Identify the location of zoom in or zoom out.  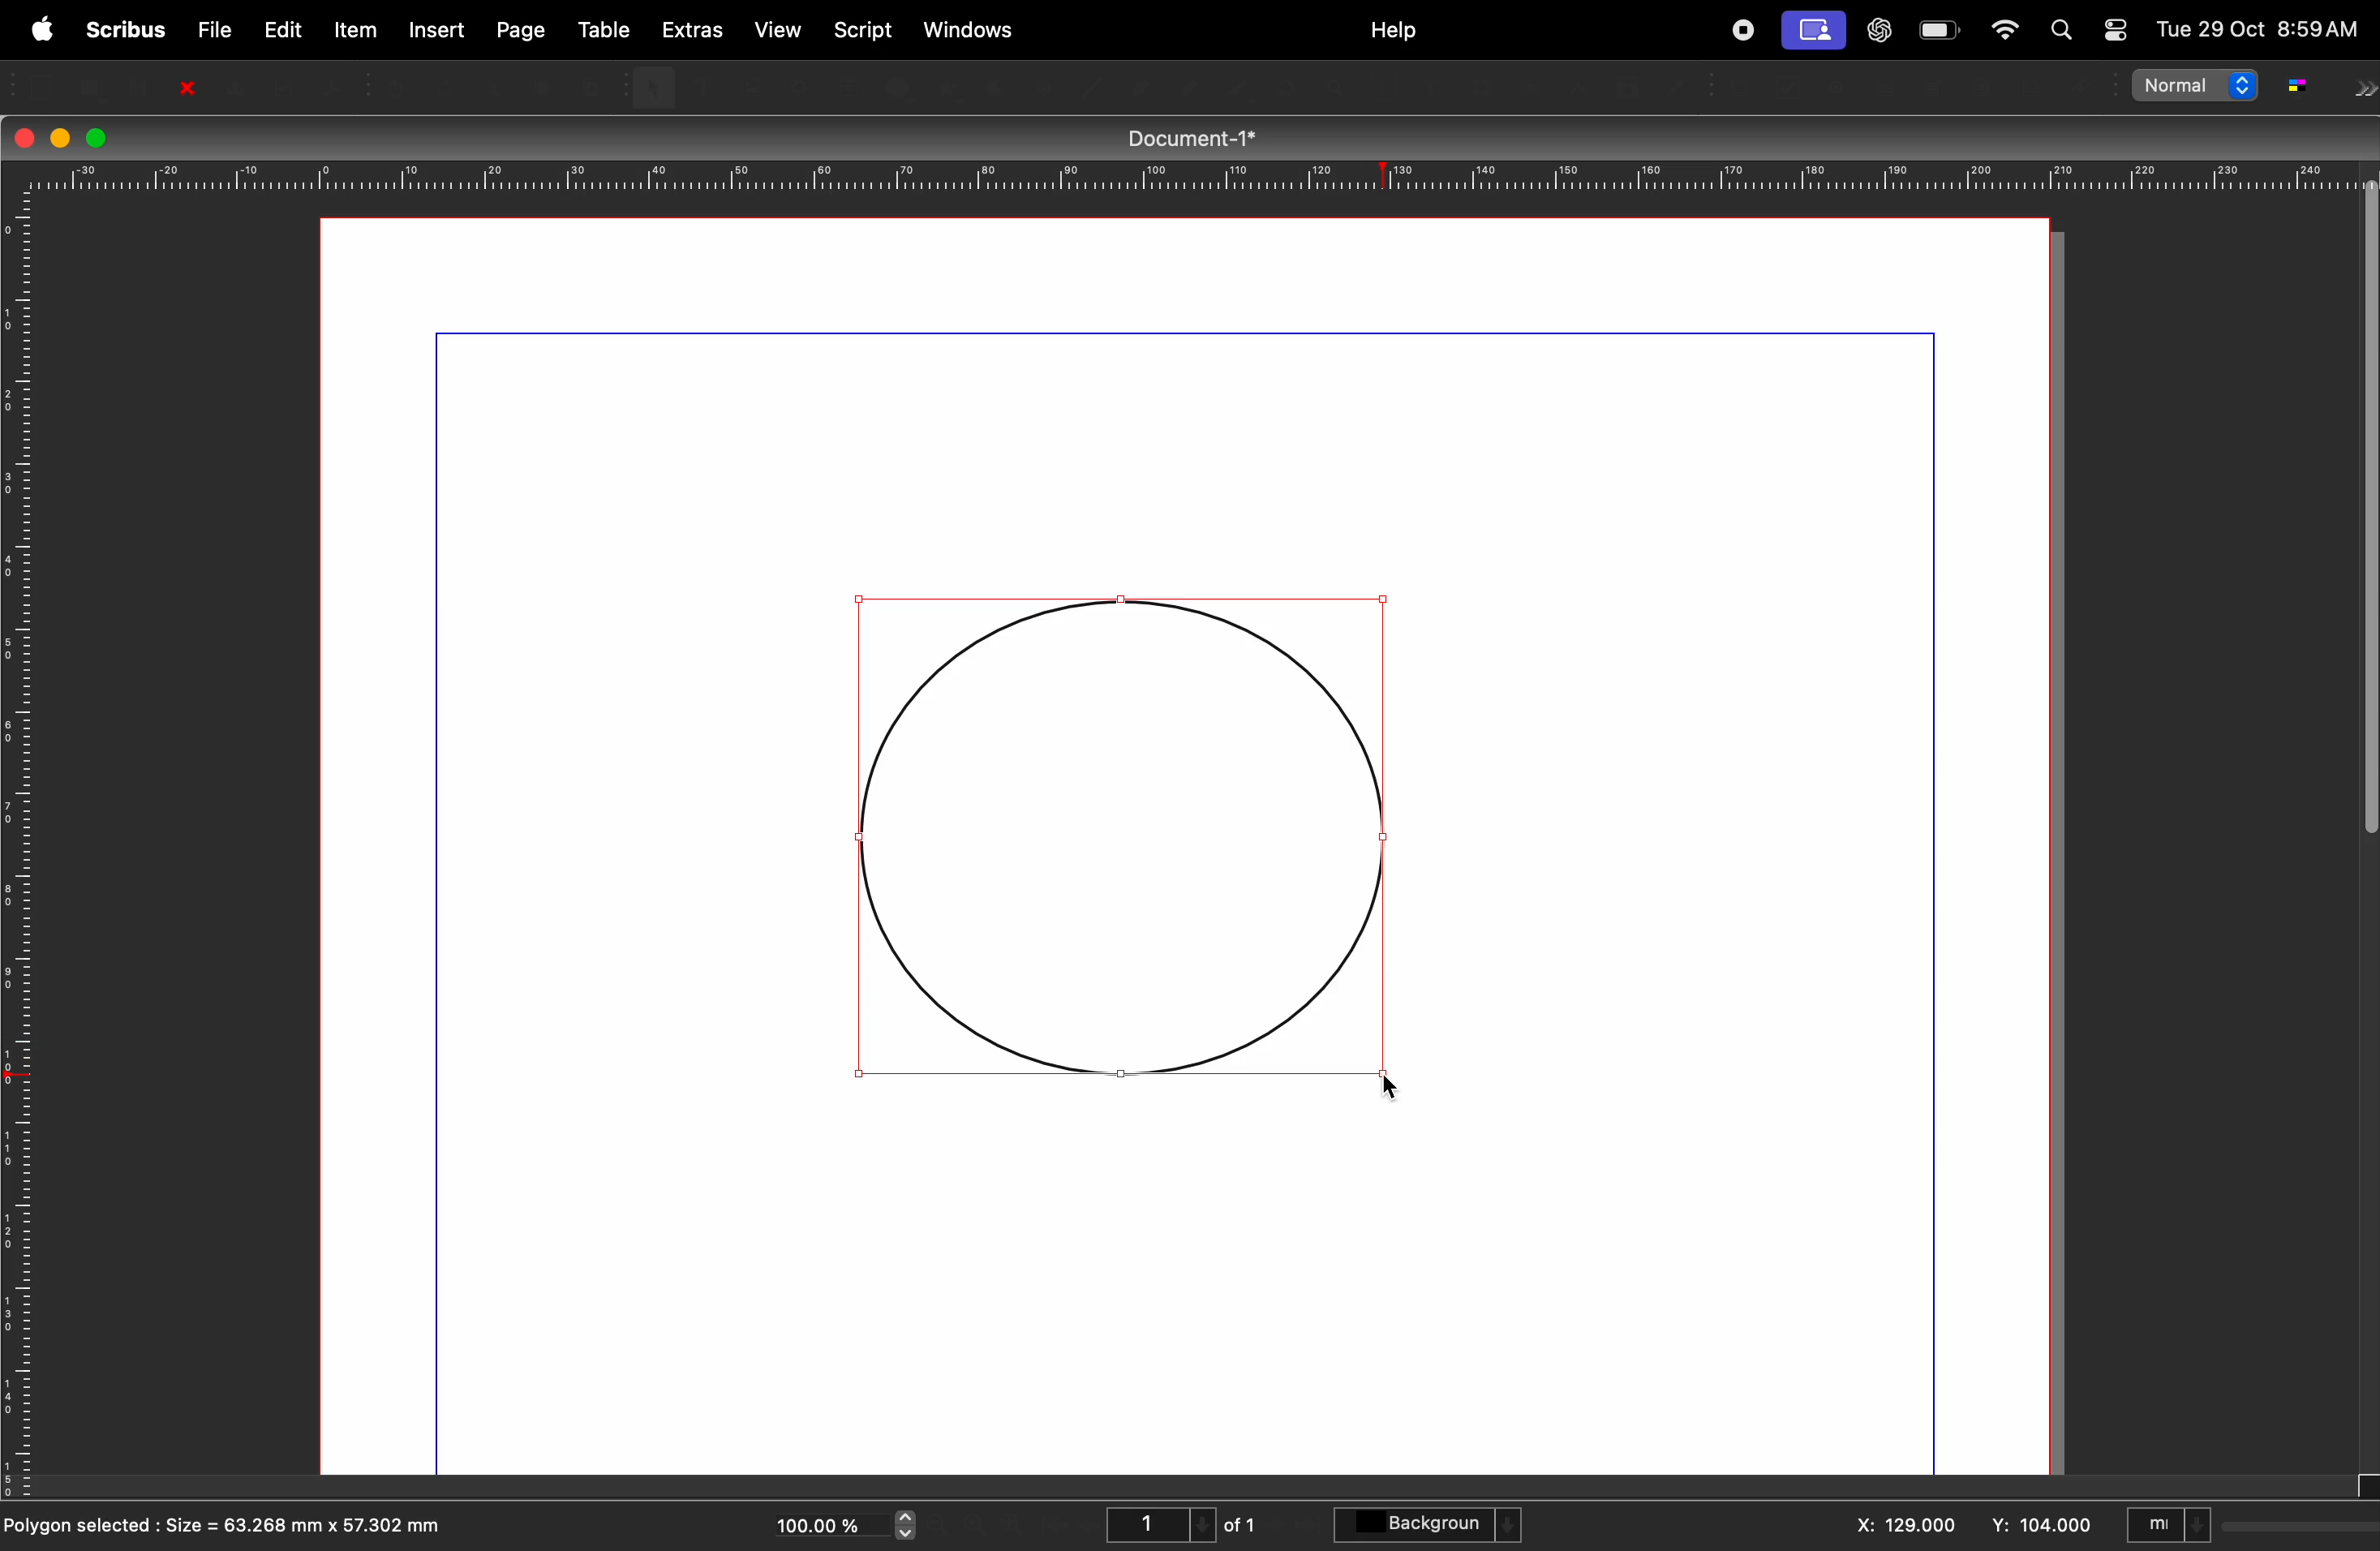
(1337, 88).